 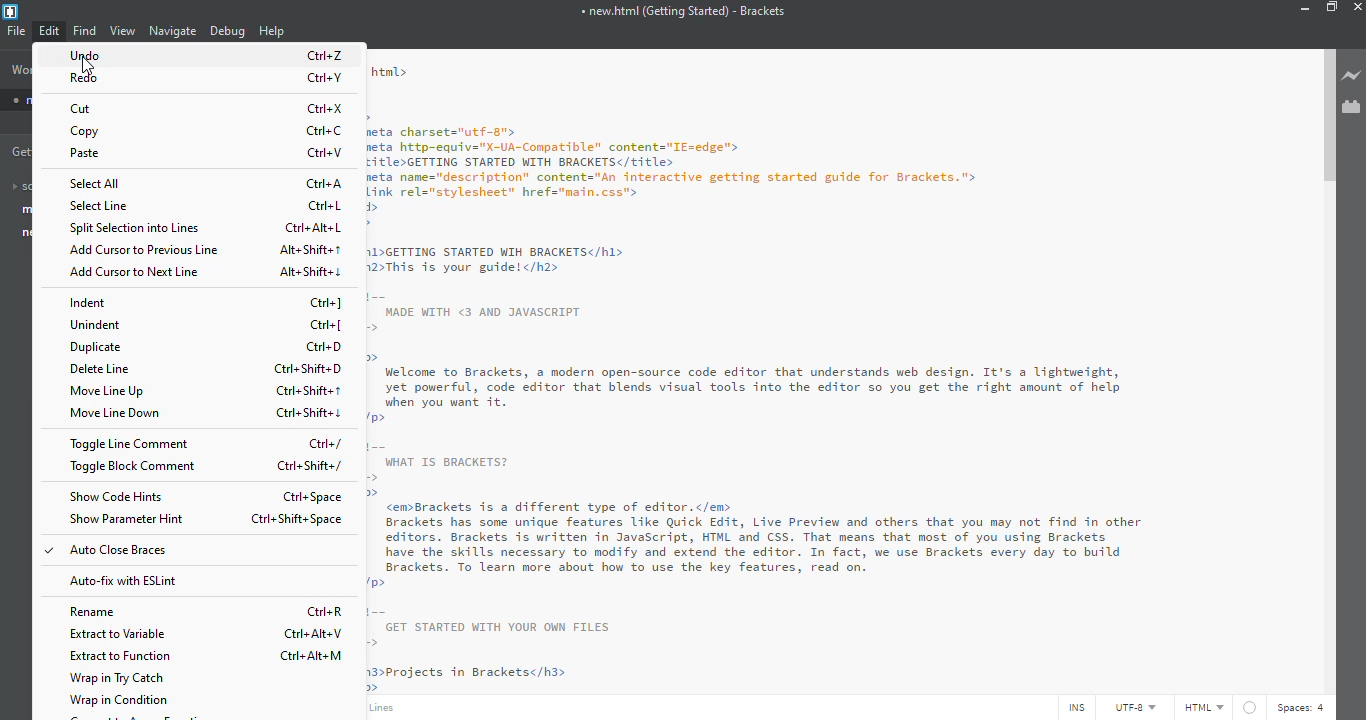 I want to click on ctrl+z, so click(x=325, y=55).